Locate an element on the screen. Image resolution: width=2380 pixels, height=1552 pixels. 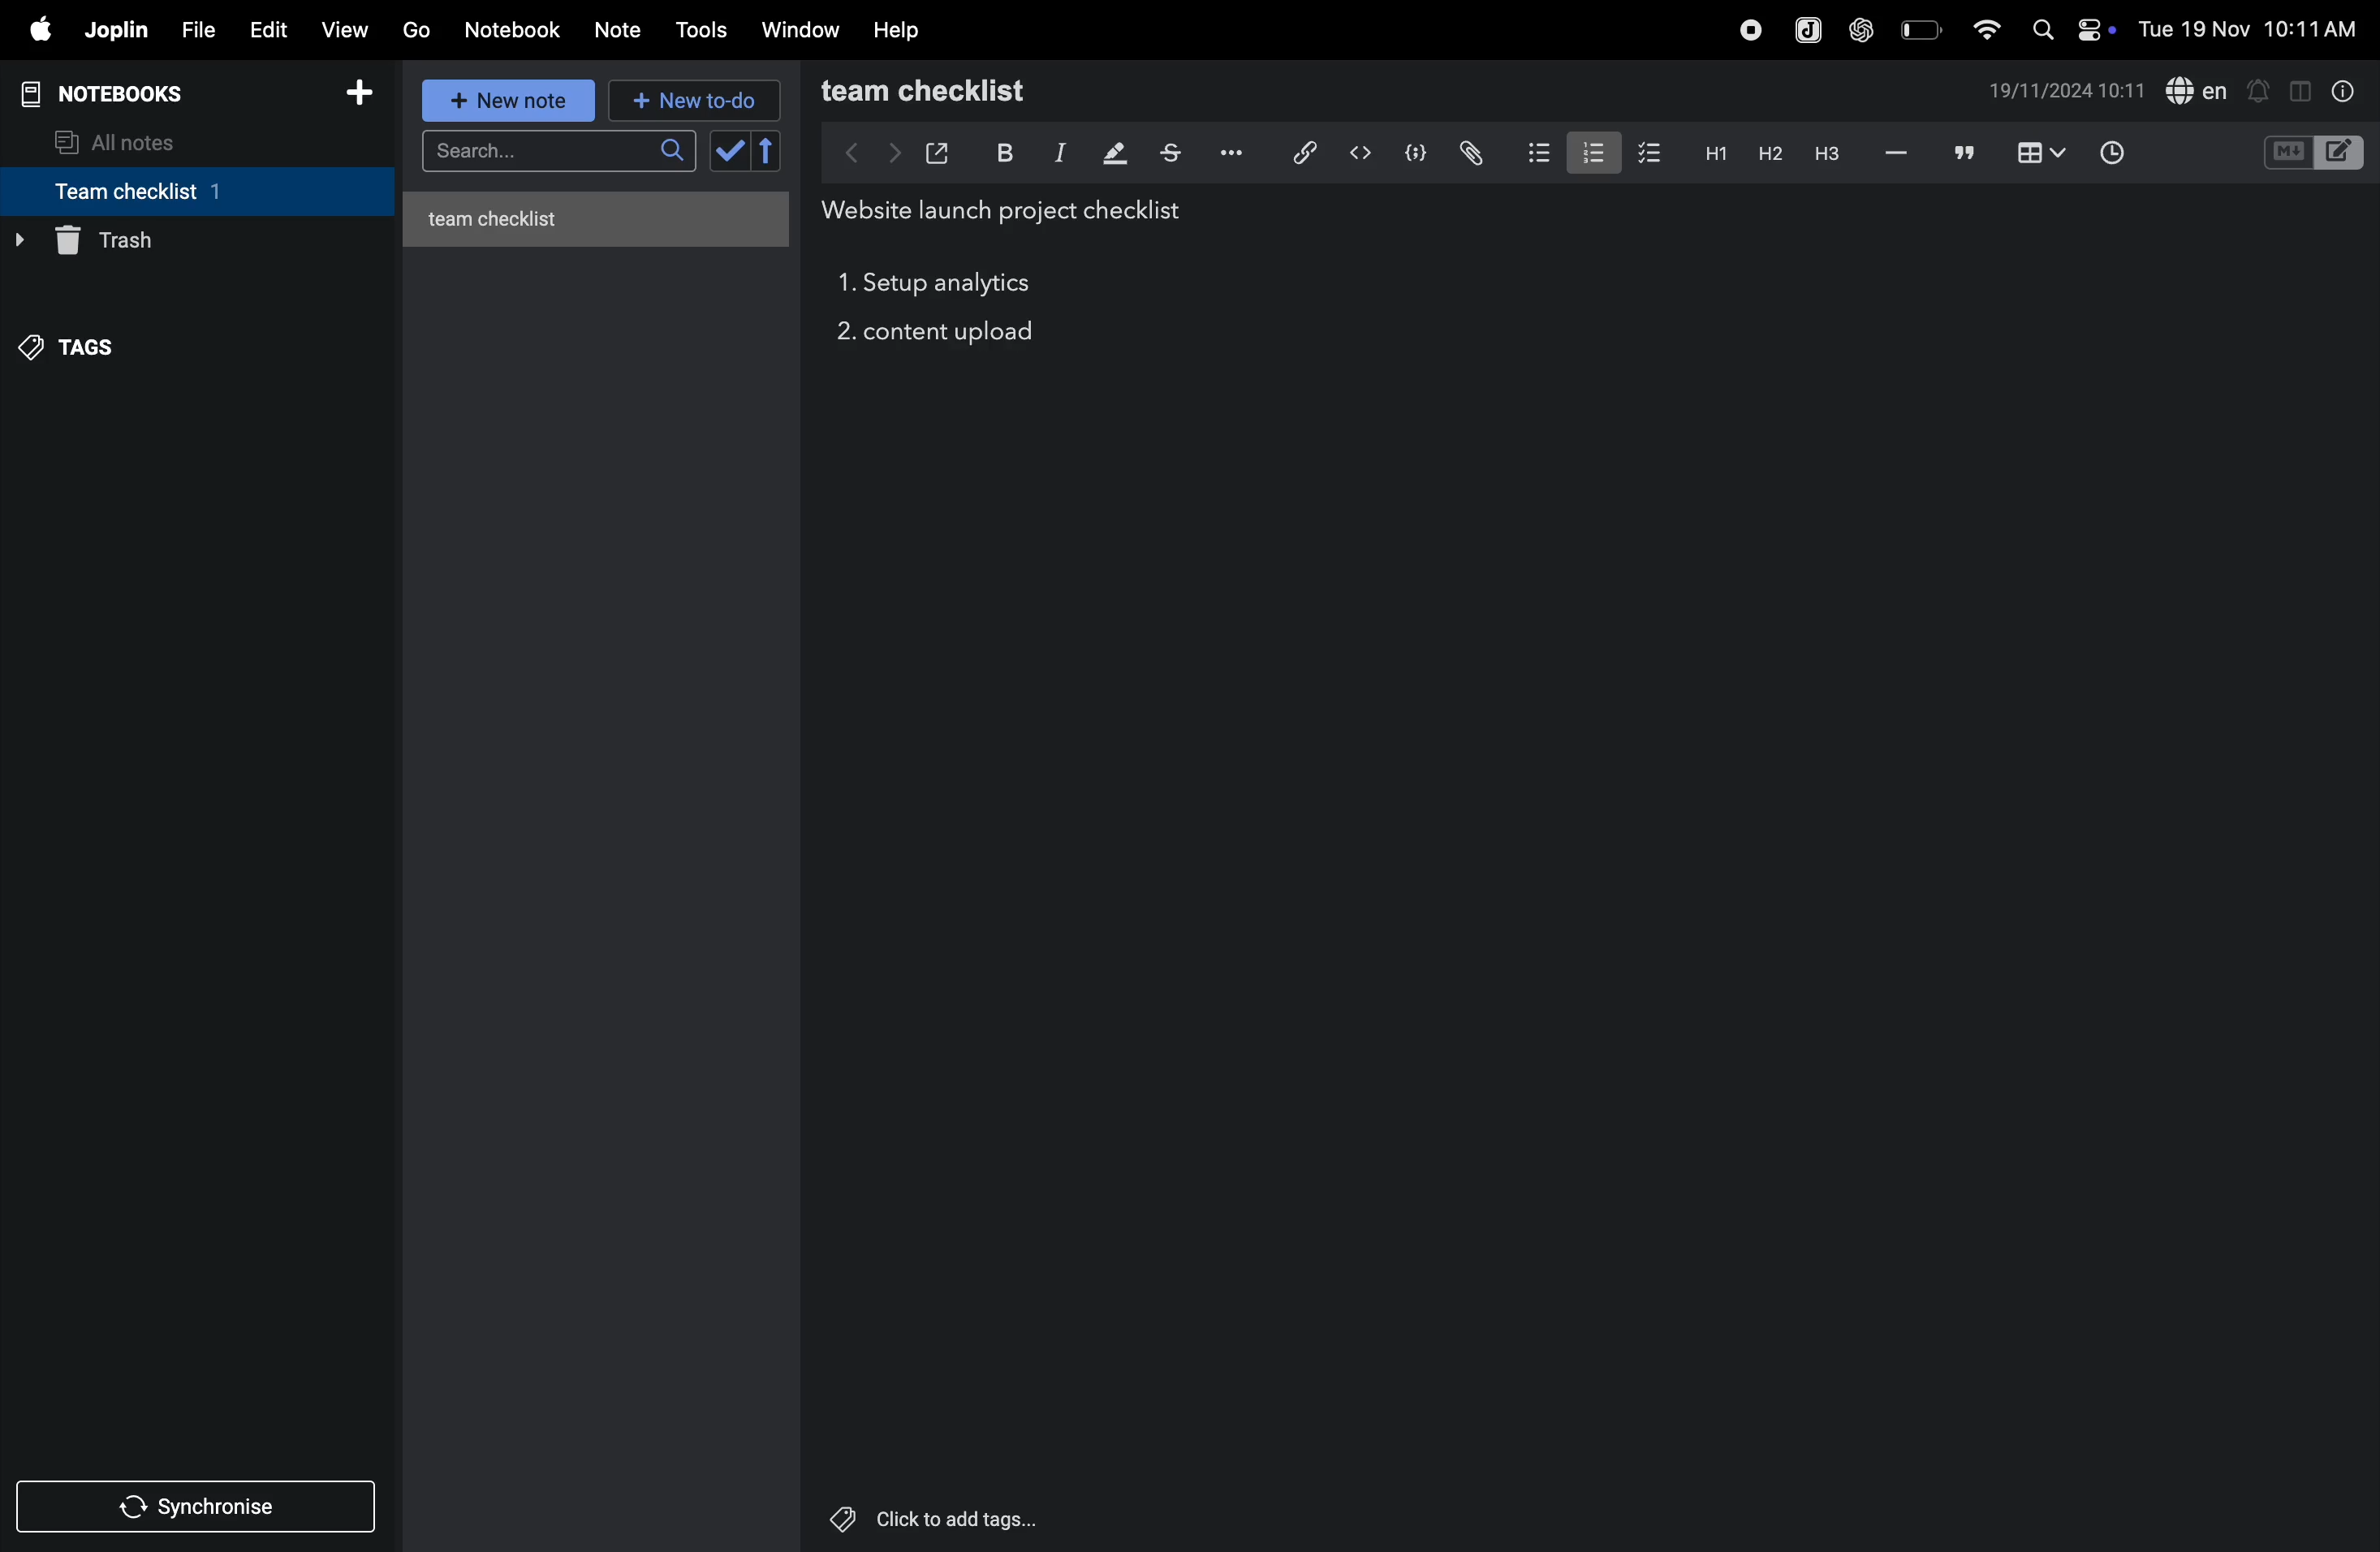
synchronize is located at coordinates (200, 1505).